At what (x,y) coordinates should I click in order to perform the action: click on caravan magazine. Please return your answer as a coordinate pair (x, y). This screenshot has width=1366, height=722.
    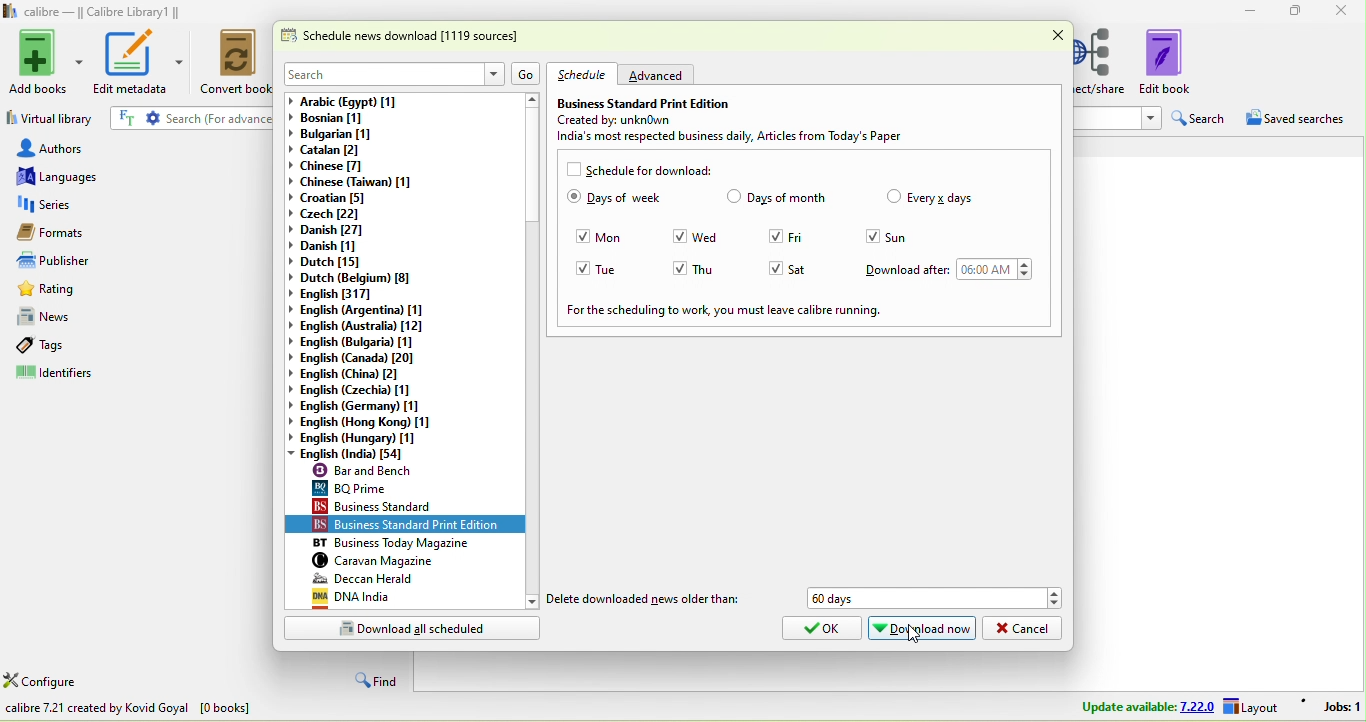
    Looking at the image, I should click on (413, 561).